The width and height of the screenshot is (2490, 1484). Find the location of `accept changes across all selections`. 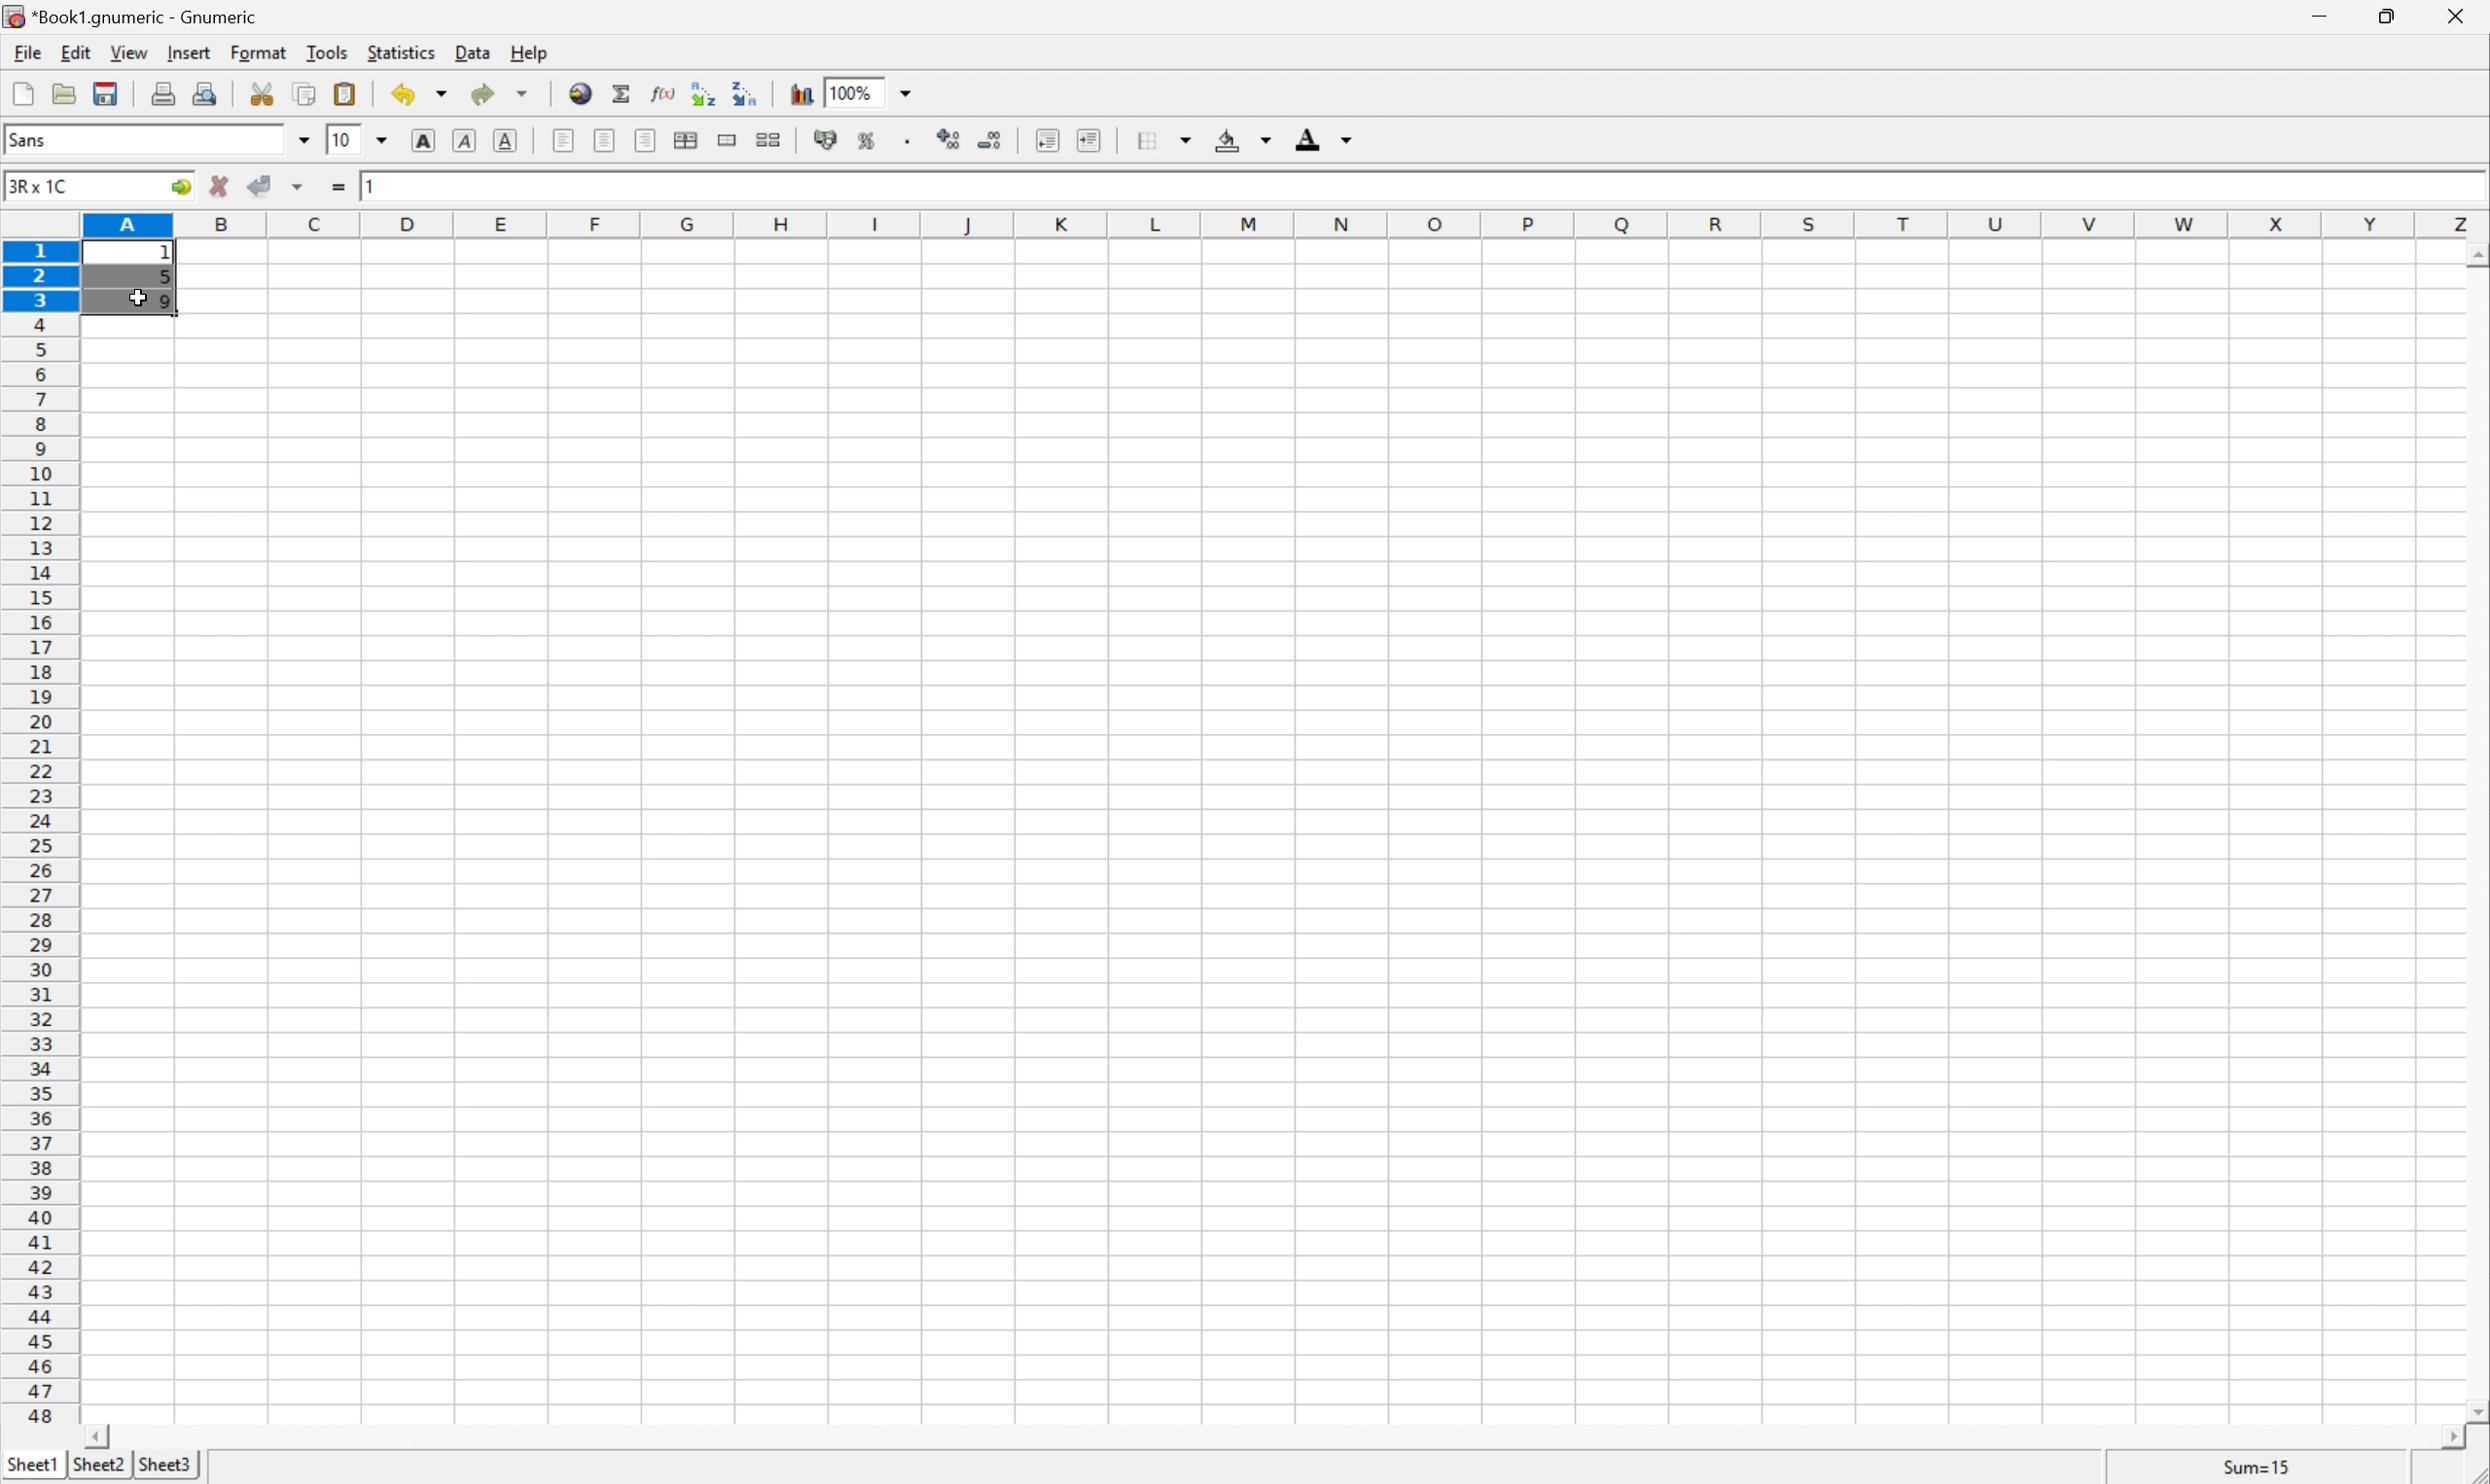

accept changes across all selections is located at coordinates (299, 187).